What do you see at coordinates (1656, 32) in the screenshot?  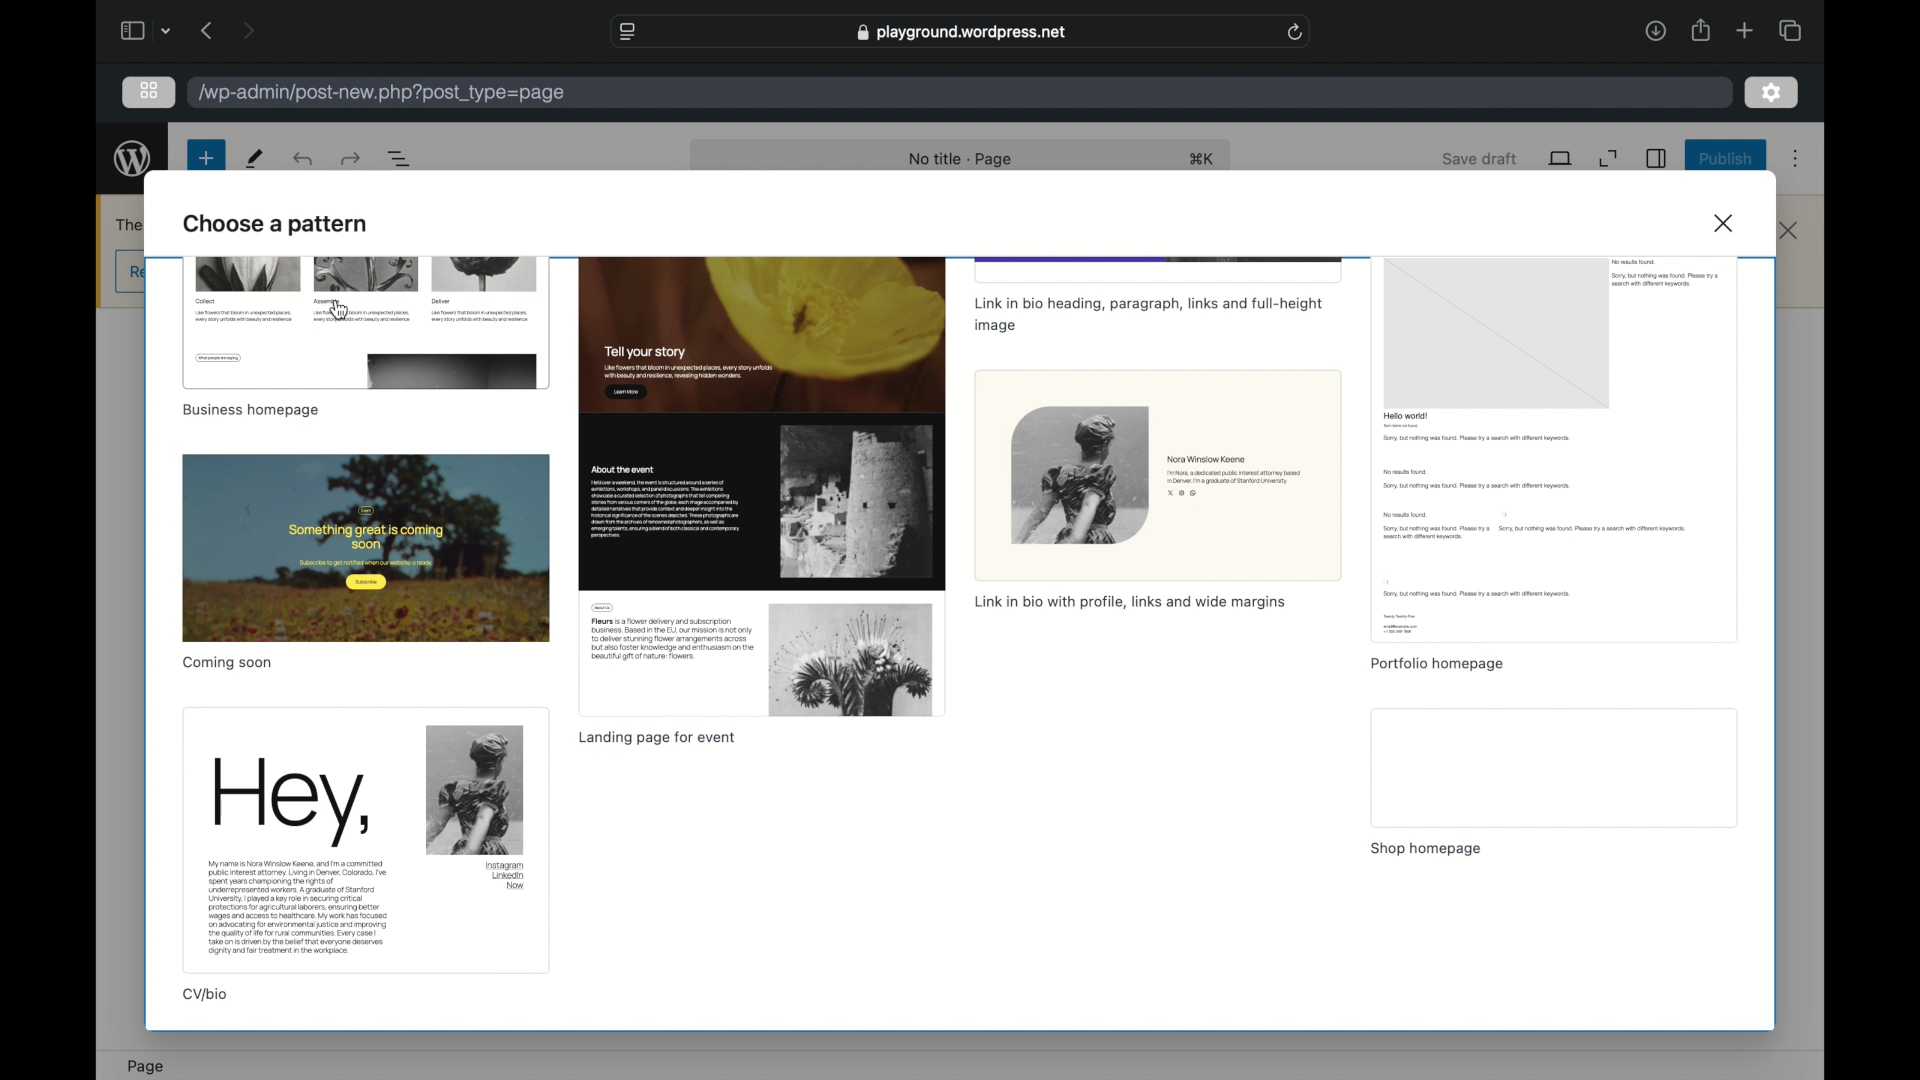 I see `downloads` at bounding box center [1656, 32].